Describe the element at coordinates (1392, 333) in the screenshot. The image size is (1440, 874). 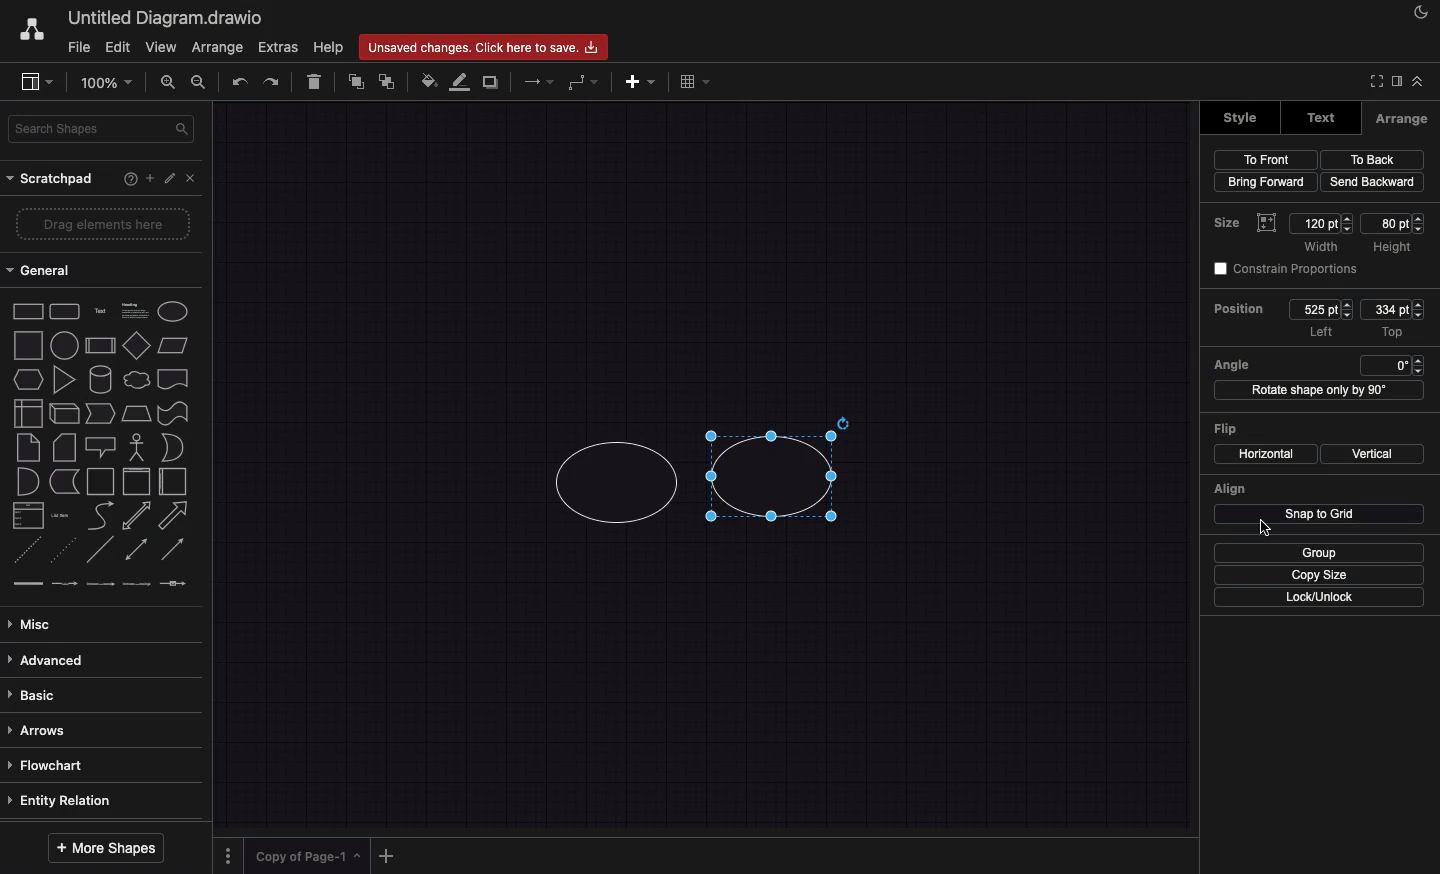
I see `top` at that location.